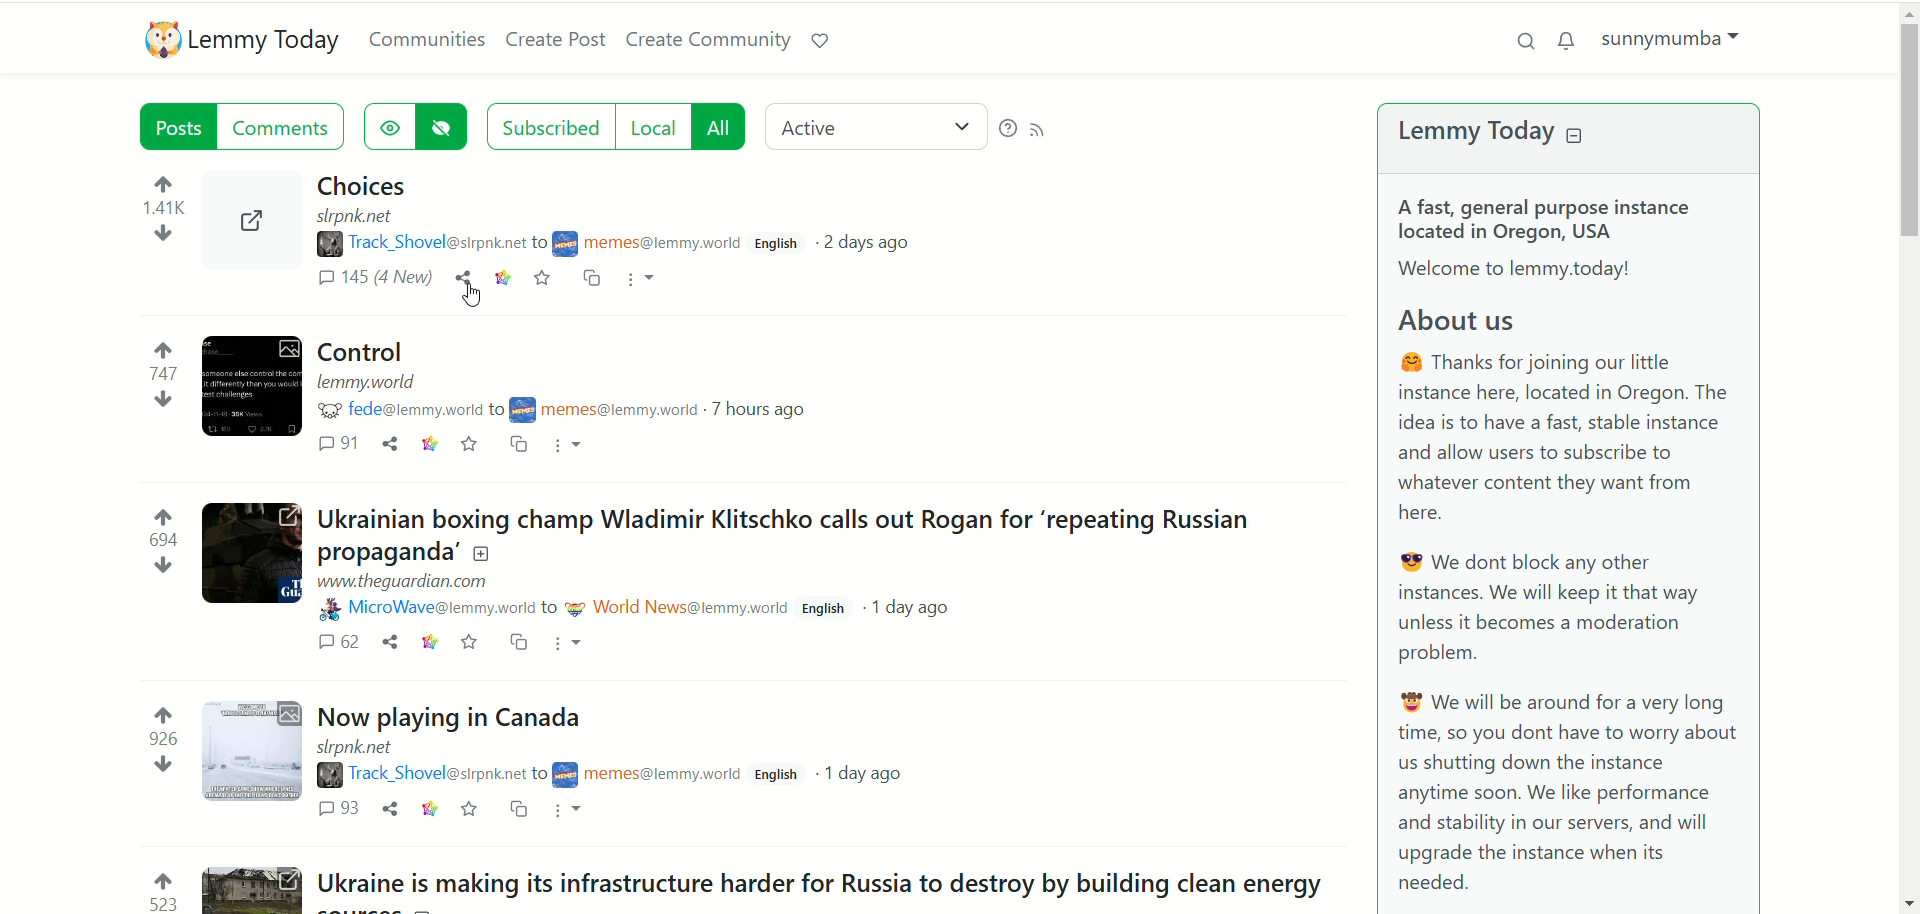  Describe the element at coordinates (825, 609) in the screenshot. I see `english` at that location.